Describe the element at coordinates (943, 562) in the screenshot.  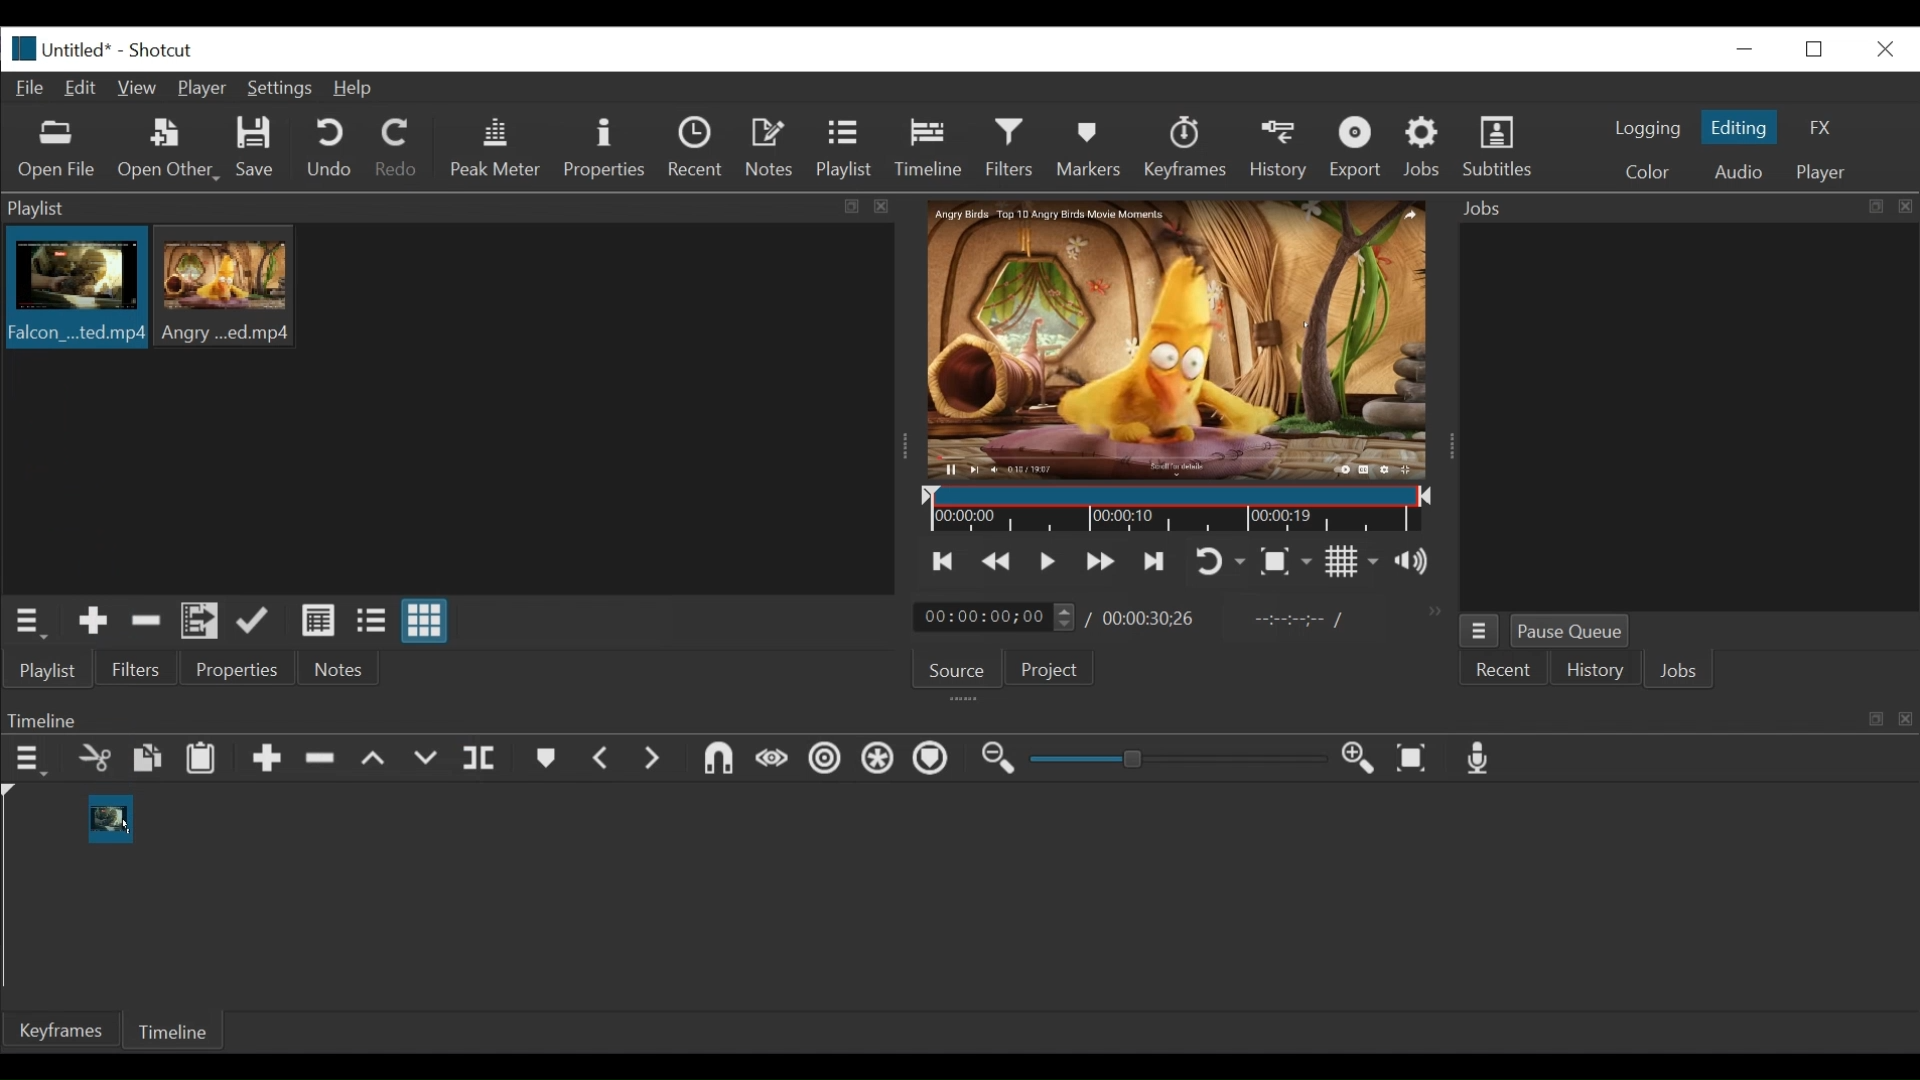
I see `skip to the previous point` at that location.